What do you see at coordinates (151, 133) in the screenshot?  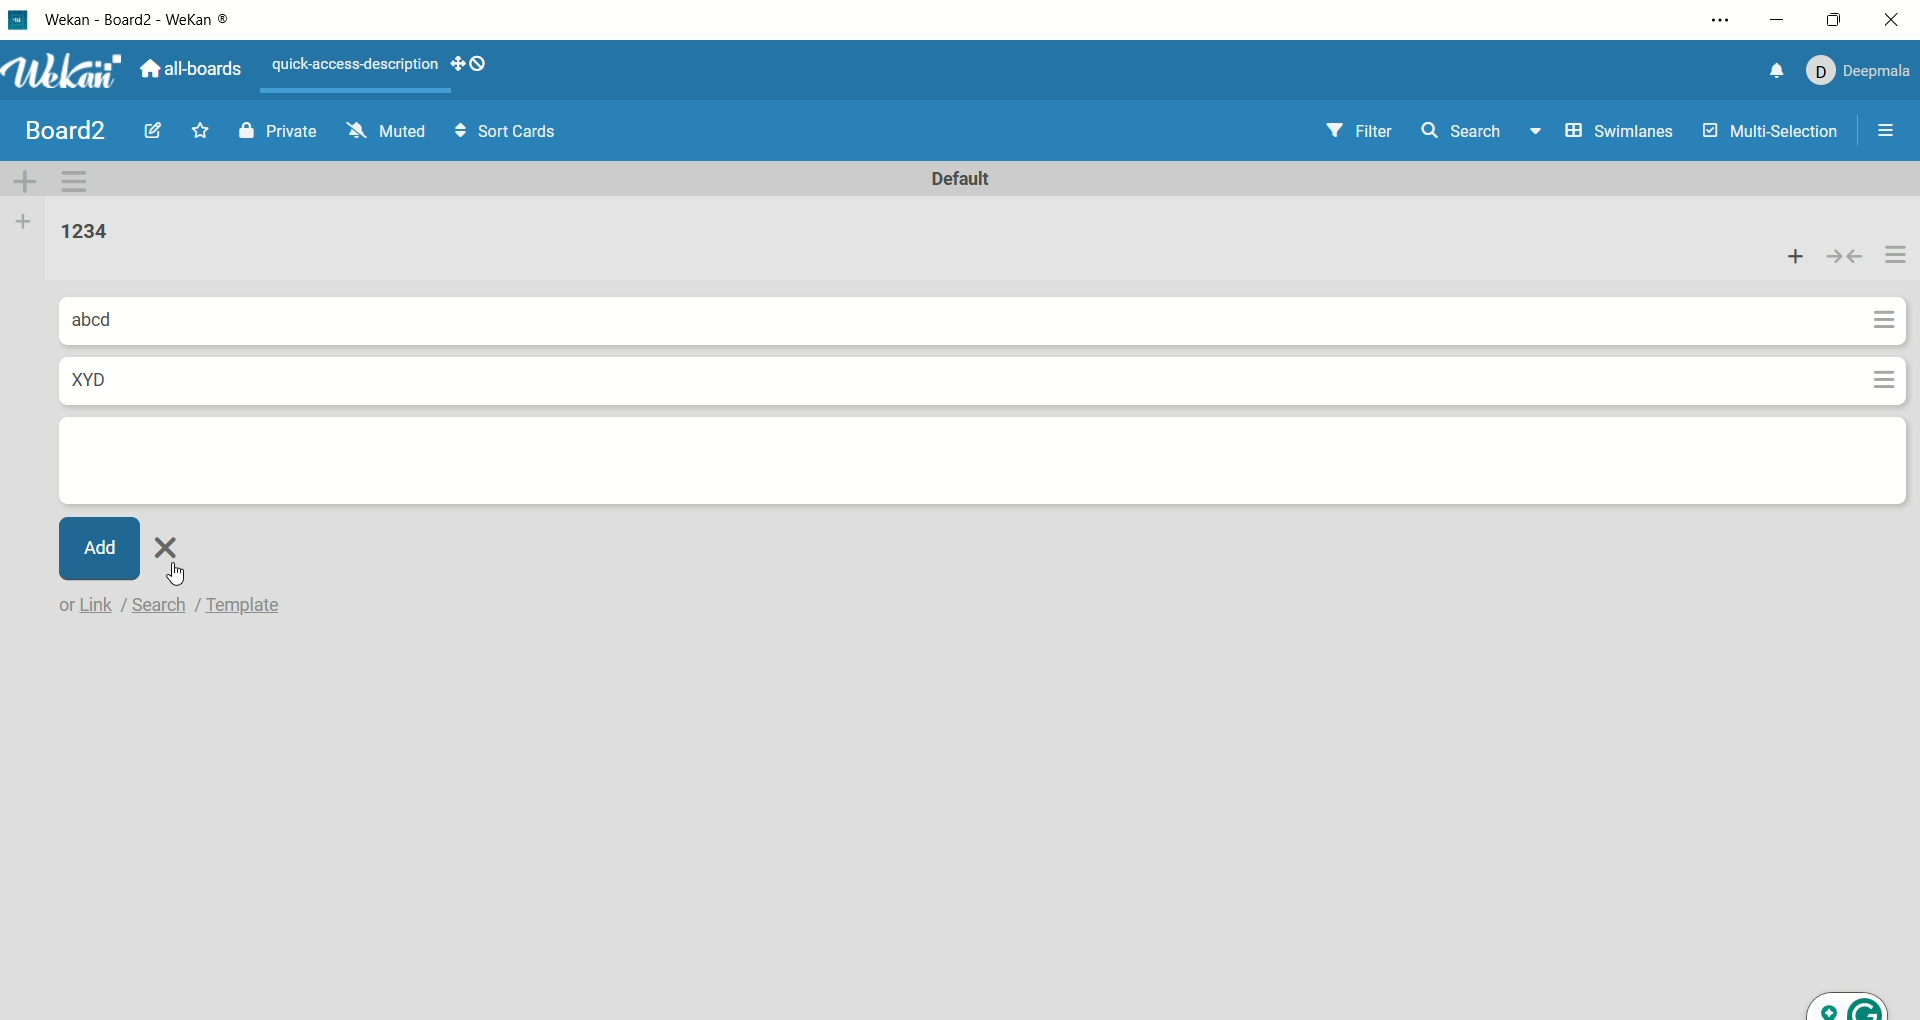 I see `edit` at bounding box center [151, 133].